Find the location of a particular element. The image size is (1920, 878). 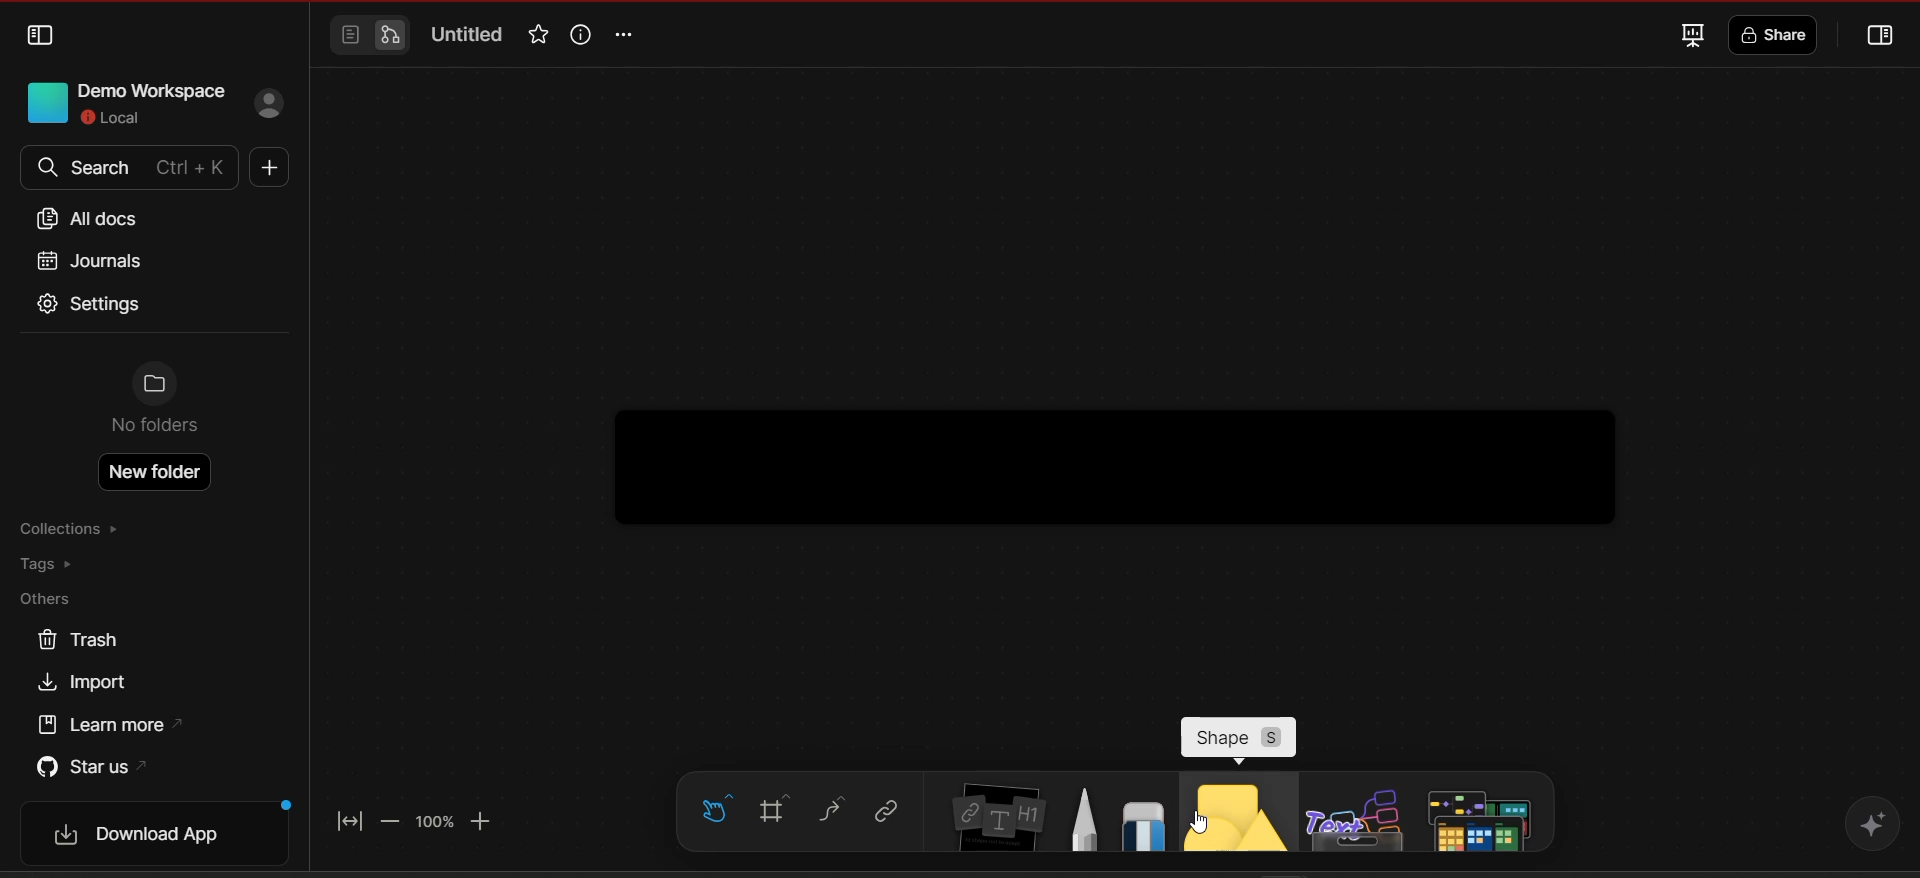

working area is located at coordinates (1122, 393).